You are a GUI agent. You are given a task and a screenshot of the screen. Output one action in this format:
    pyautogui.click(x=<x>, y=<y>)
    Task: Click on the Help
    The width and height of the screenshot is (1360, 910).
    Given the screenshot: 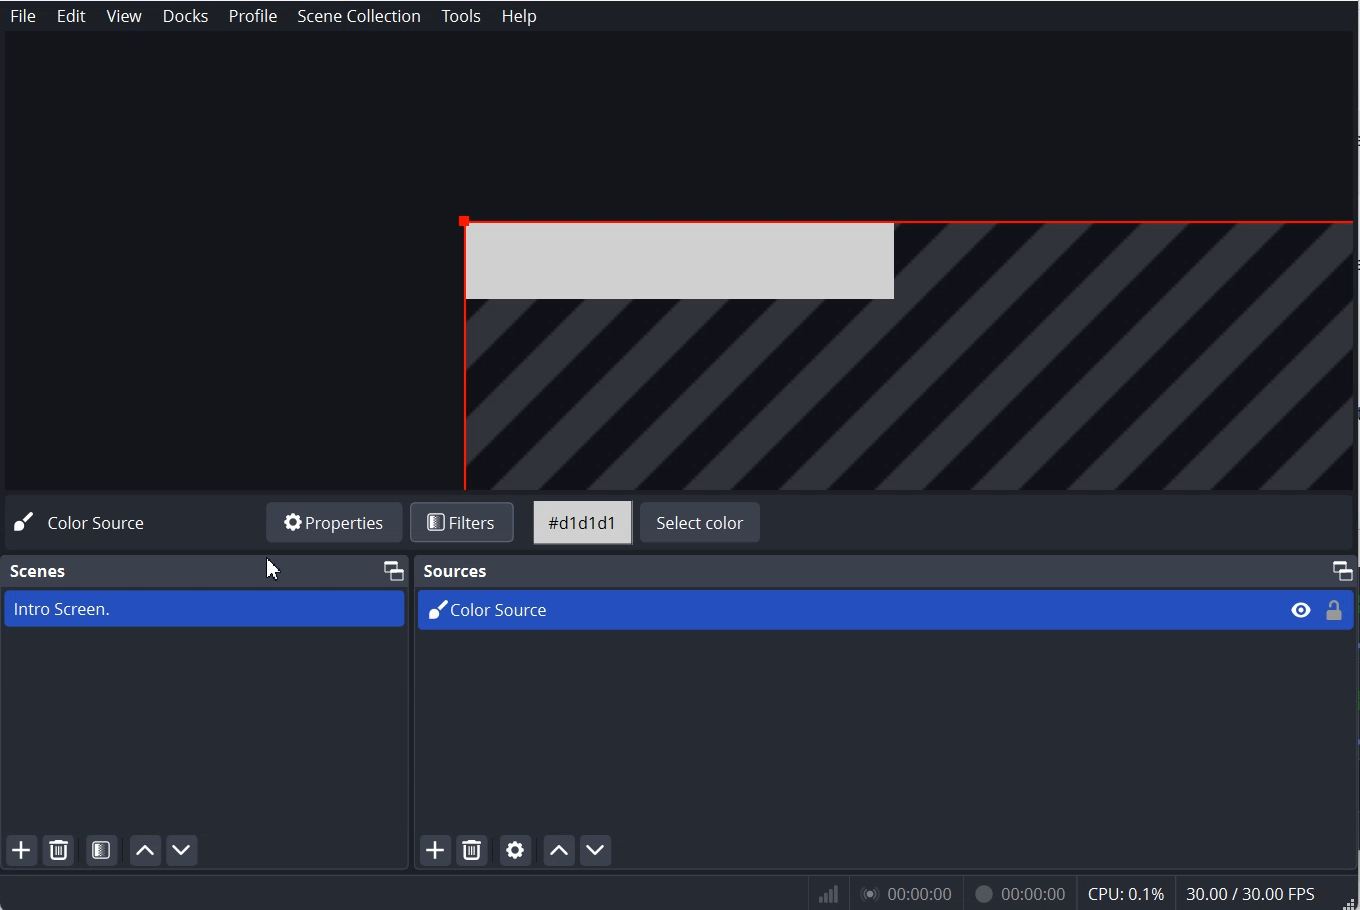 What is the action you would take?
    pyautogui.click(x=518, y=15)
    